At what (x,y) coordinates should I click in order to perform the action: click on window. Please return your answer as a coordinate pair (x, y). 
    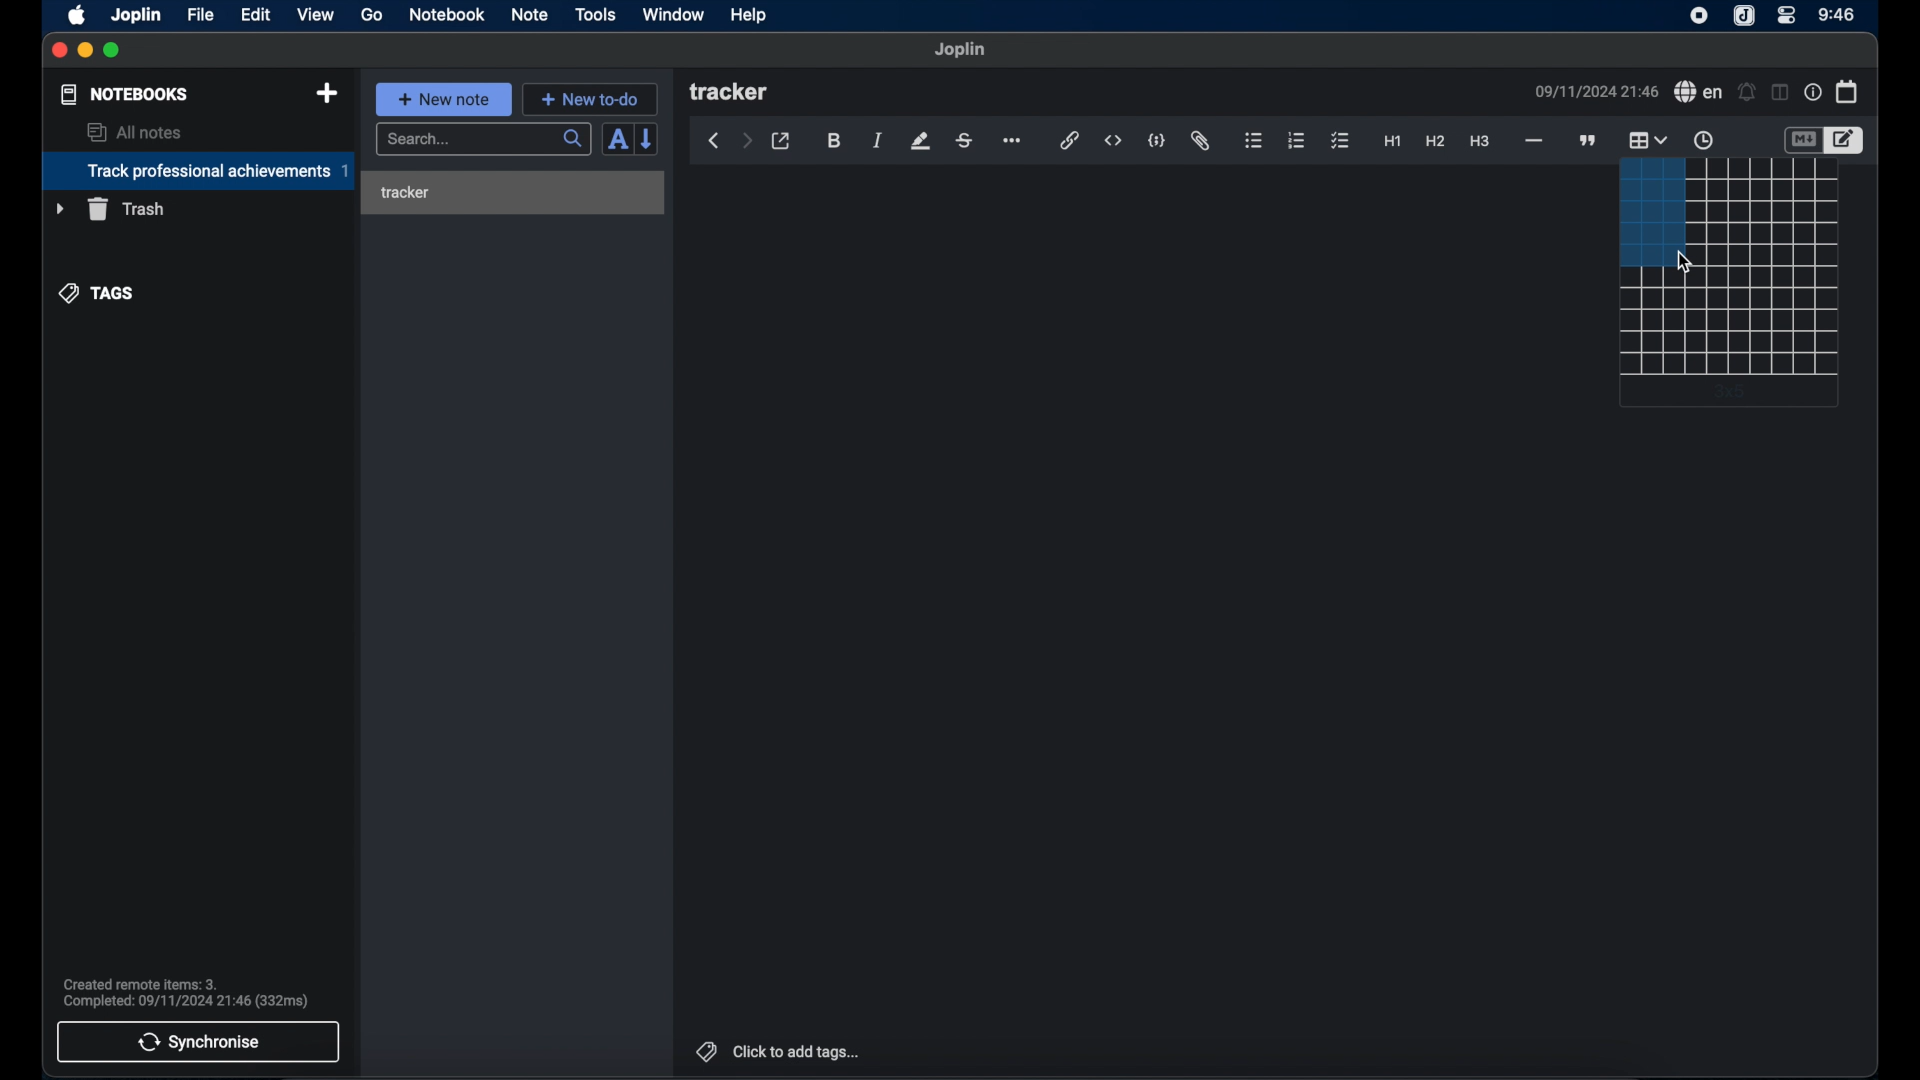
    Looking at the image, I should click on (672, 14).